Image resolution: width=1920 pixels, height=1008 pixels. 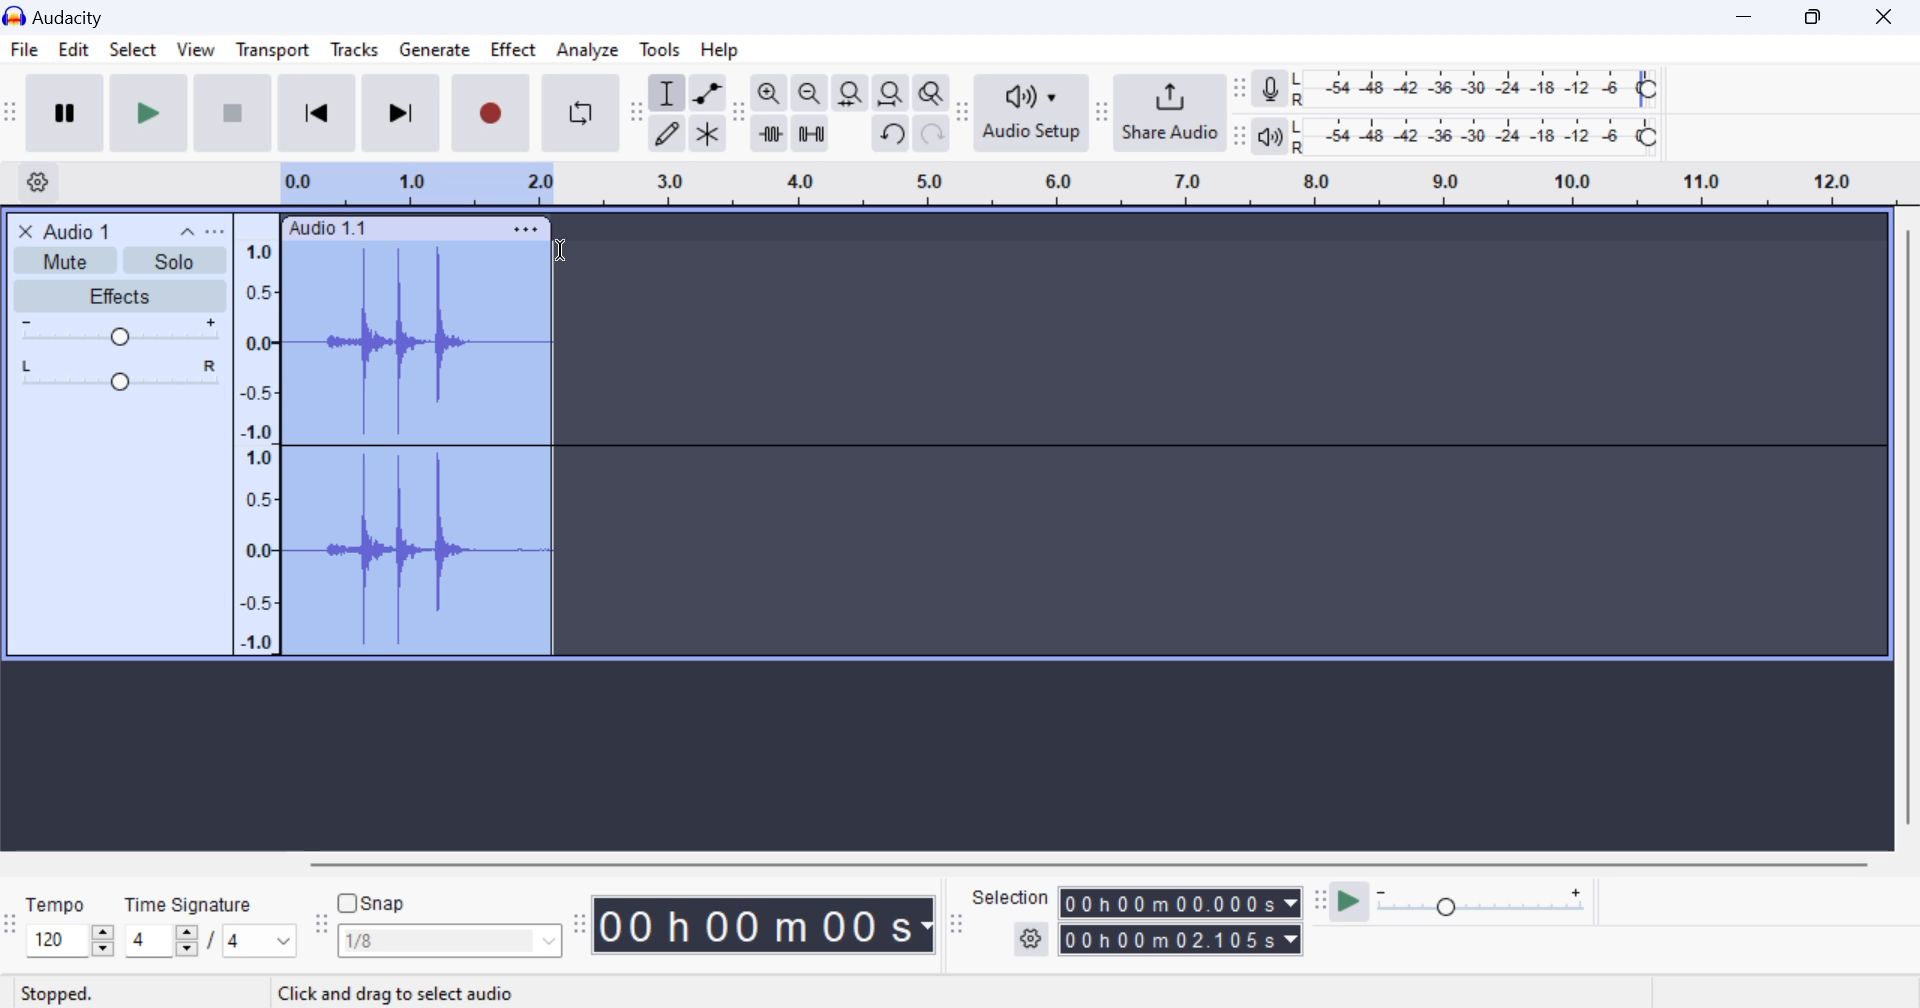 I want to click on Effects, so click(x=118, y=296).